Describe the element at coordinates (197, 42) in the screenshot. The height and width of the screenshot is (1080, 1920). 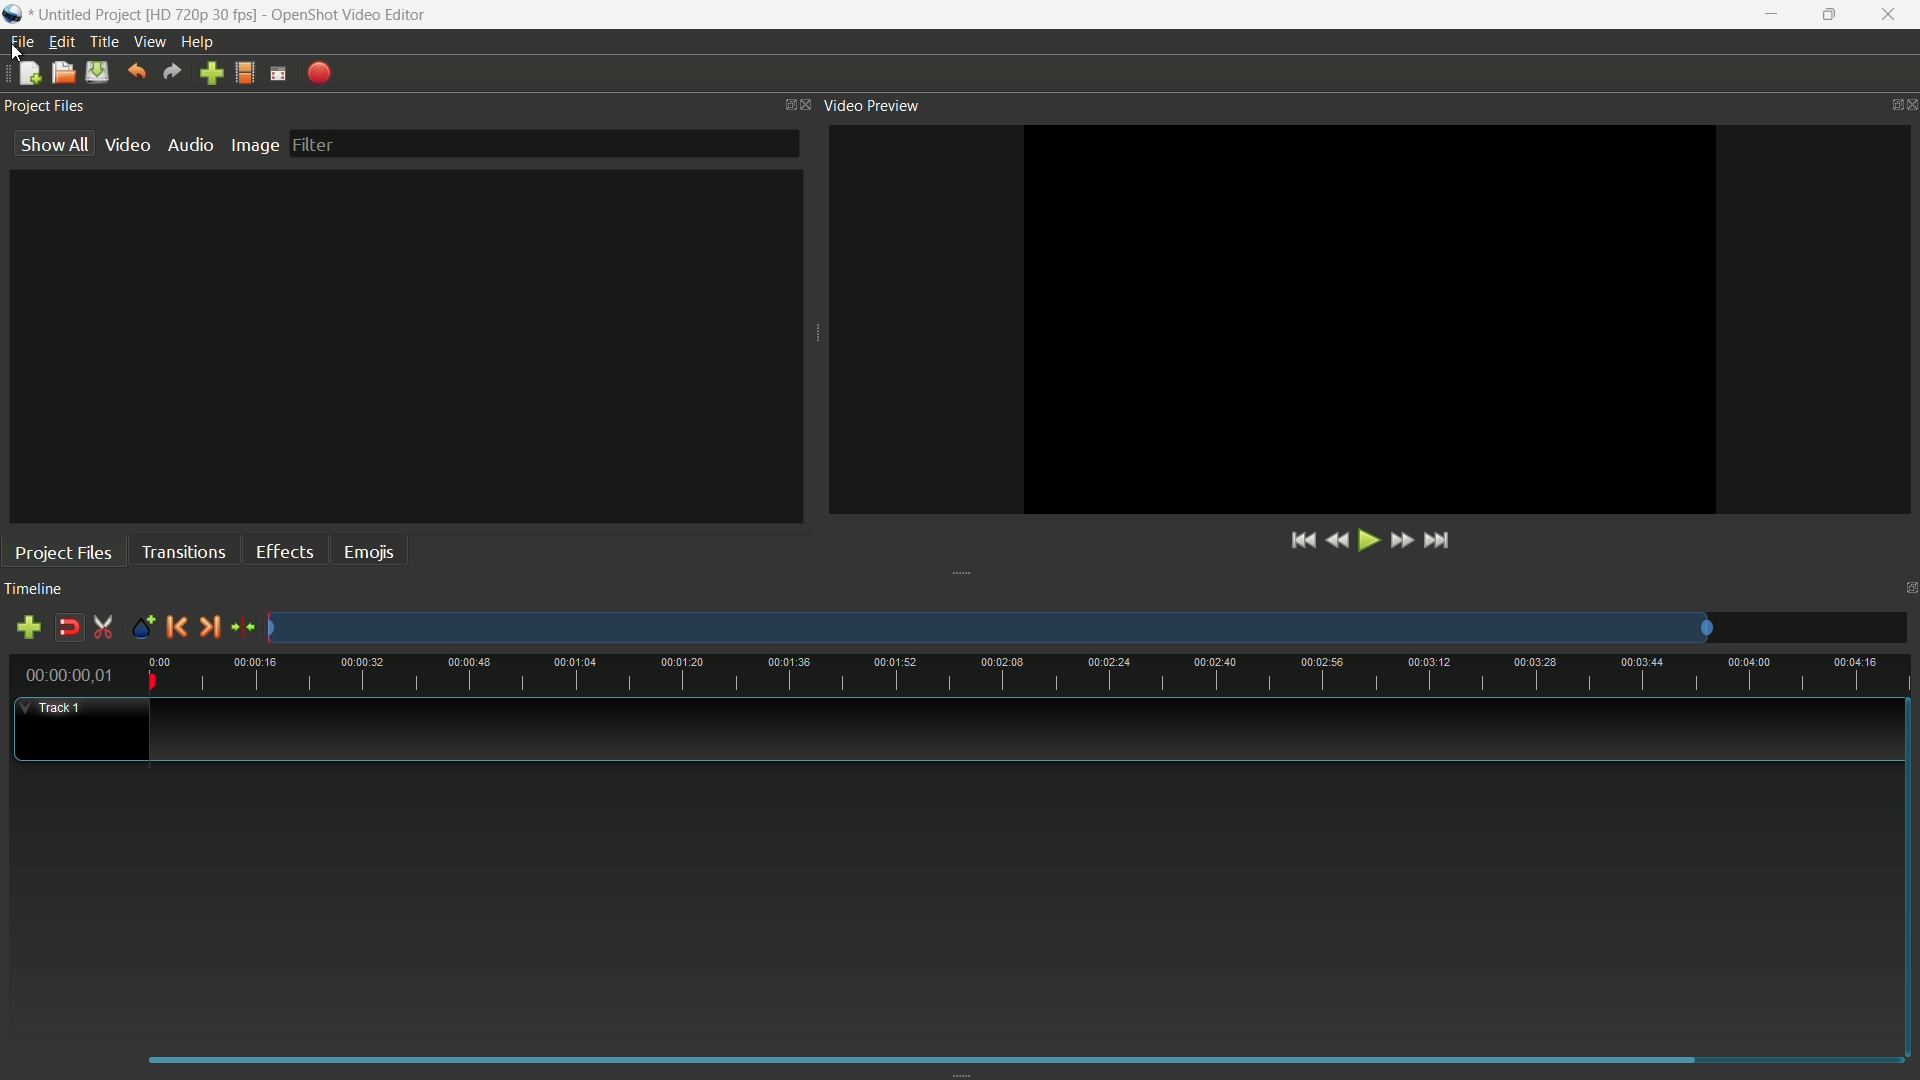
I see `help menu` at that location.